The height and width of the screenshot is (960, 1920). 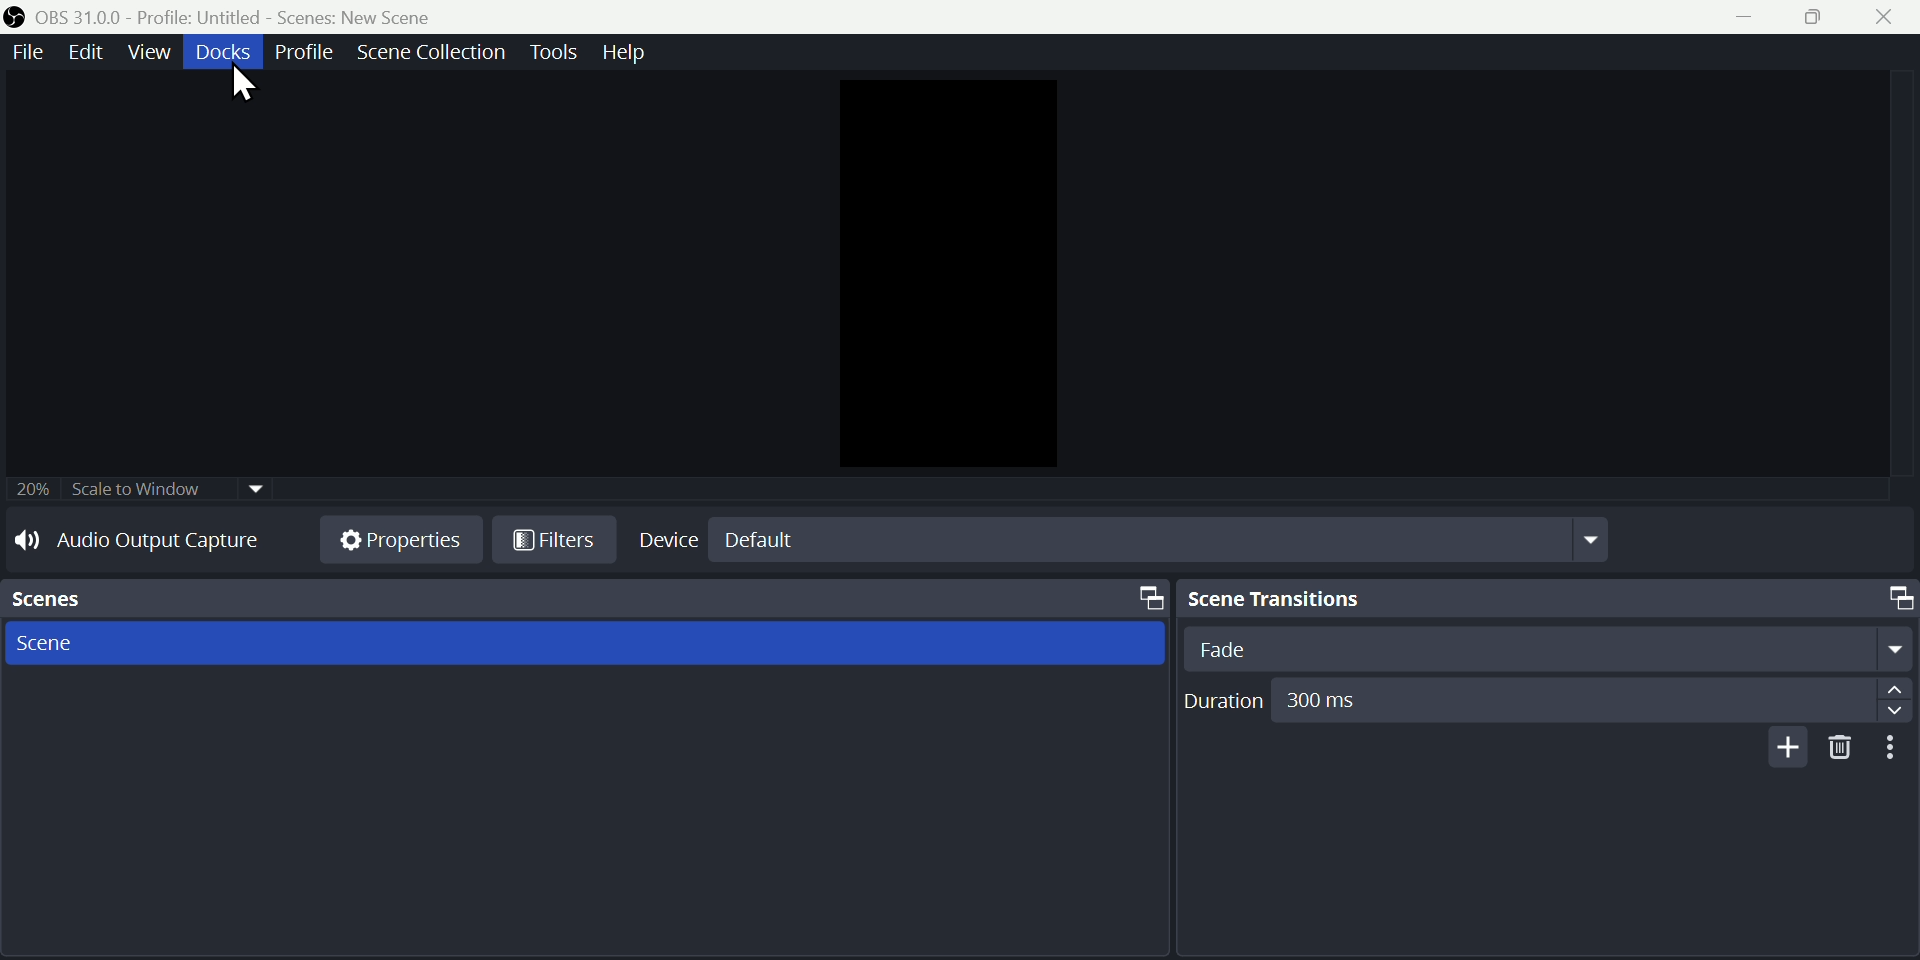 What do you see at coordinates (287, 16) in the screenshot?
I see `OBS 31.0.0 - Profile. Untitled - Scenes. New Scene` at bounding box center [287, 16].